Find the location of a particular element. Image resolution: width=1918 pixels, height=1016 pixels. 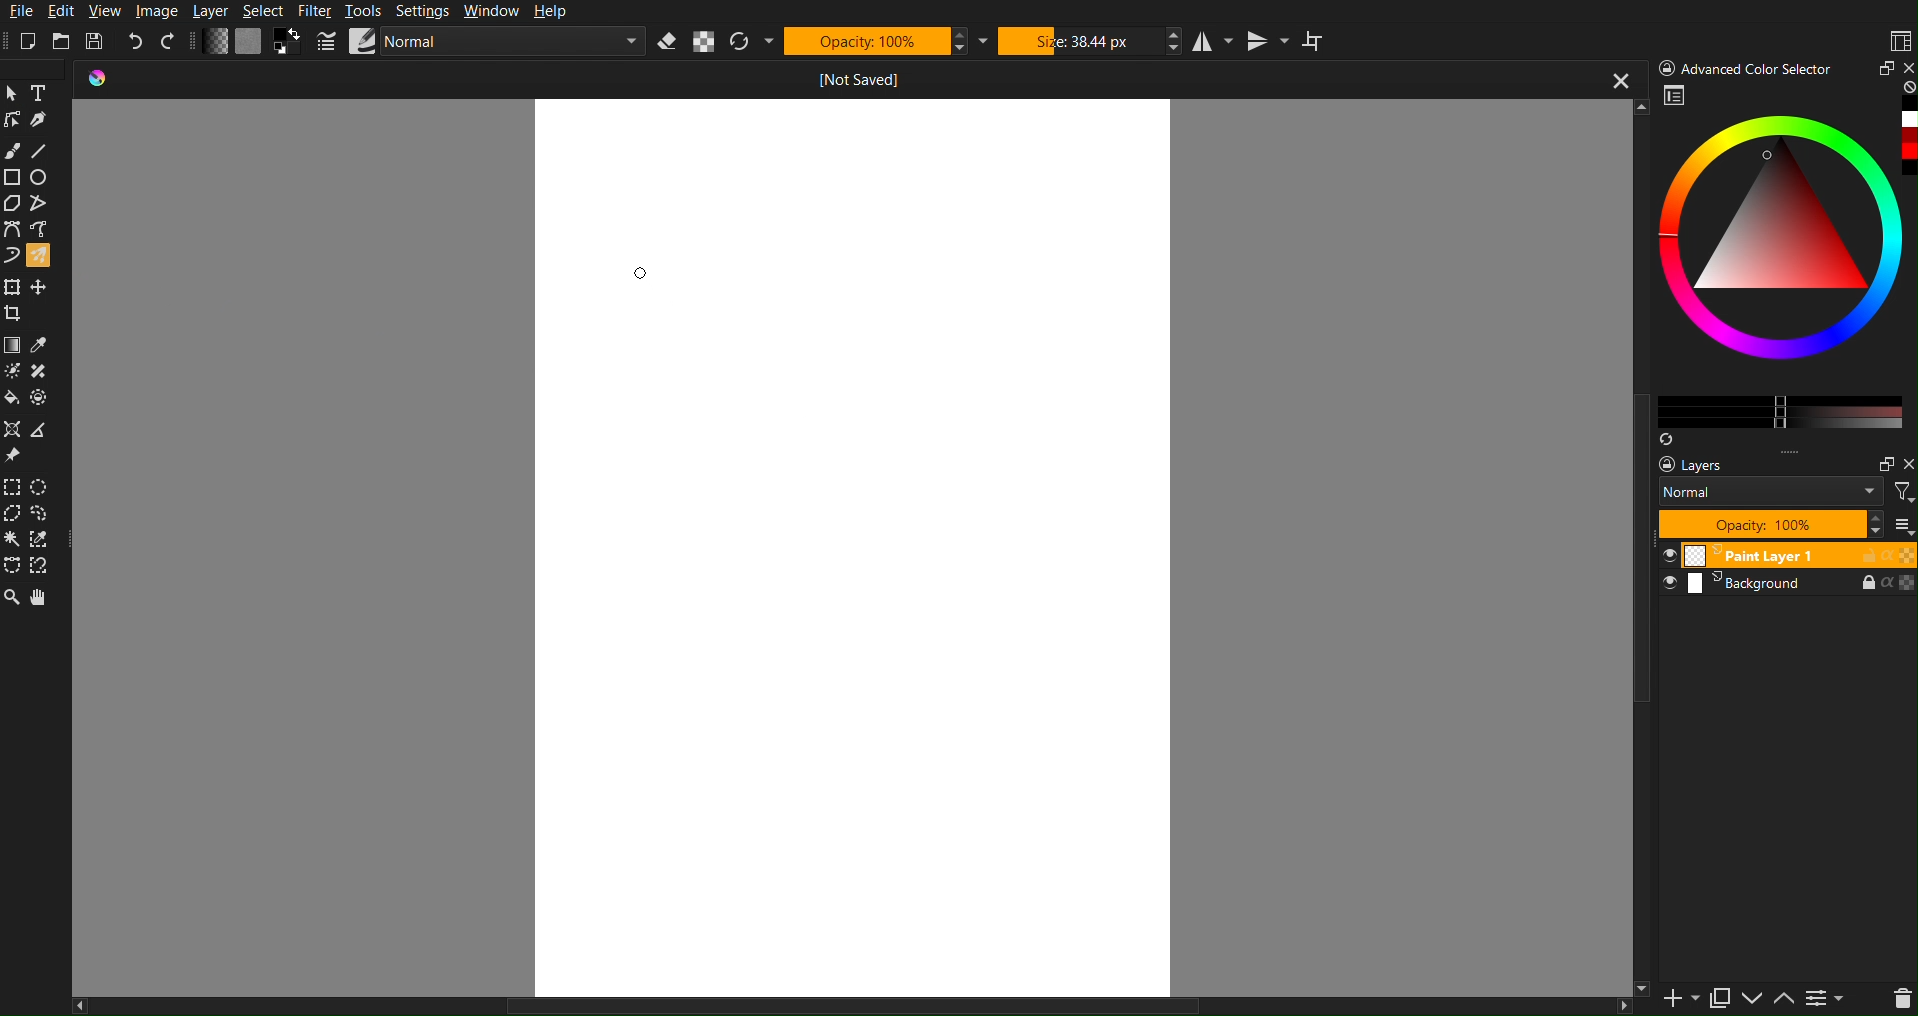

contrast is located at coordinates (1828, 1002).